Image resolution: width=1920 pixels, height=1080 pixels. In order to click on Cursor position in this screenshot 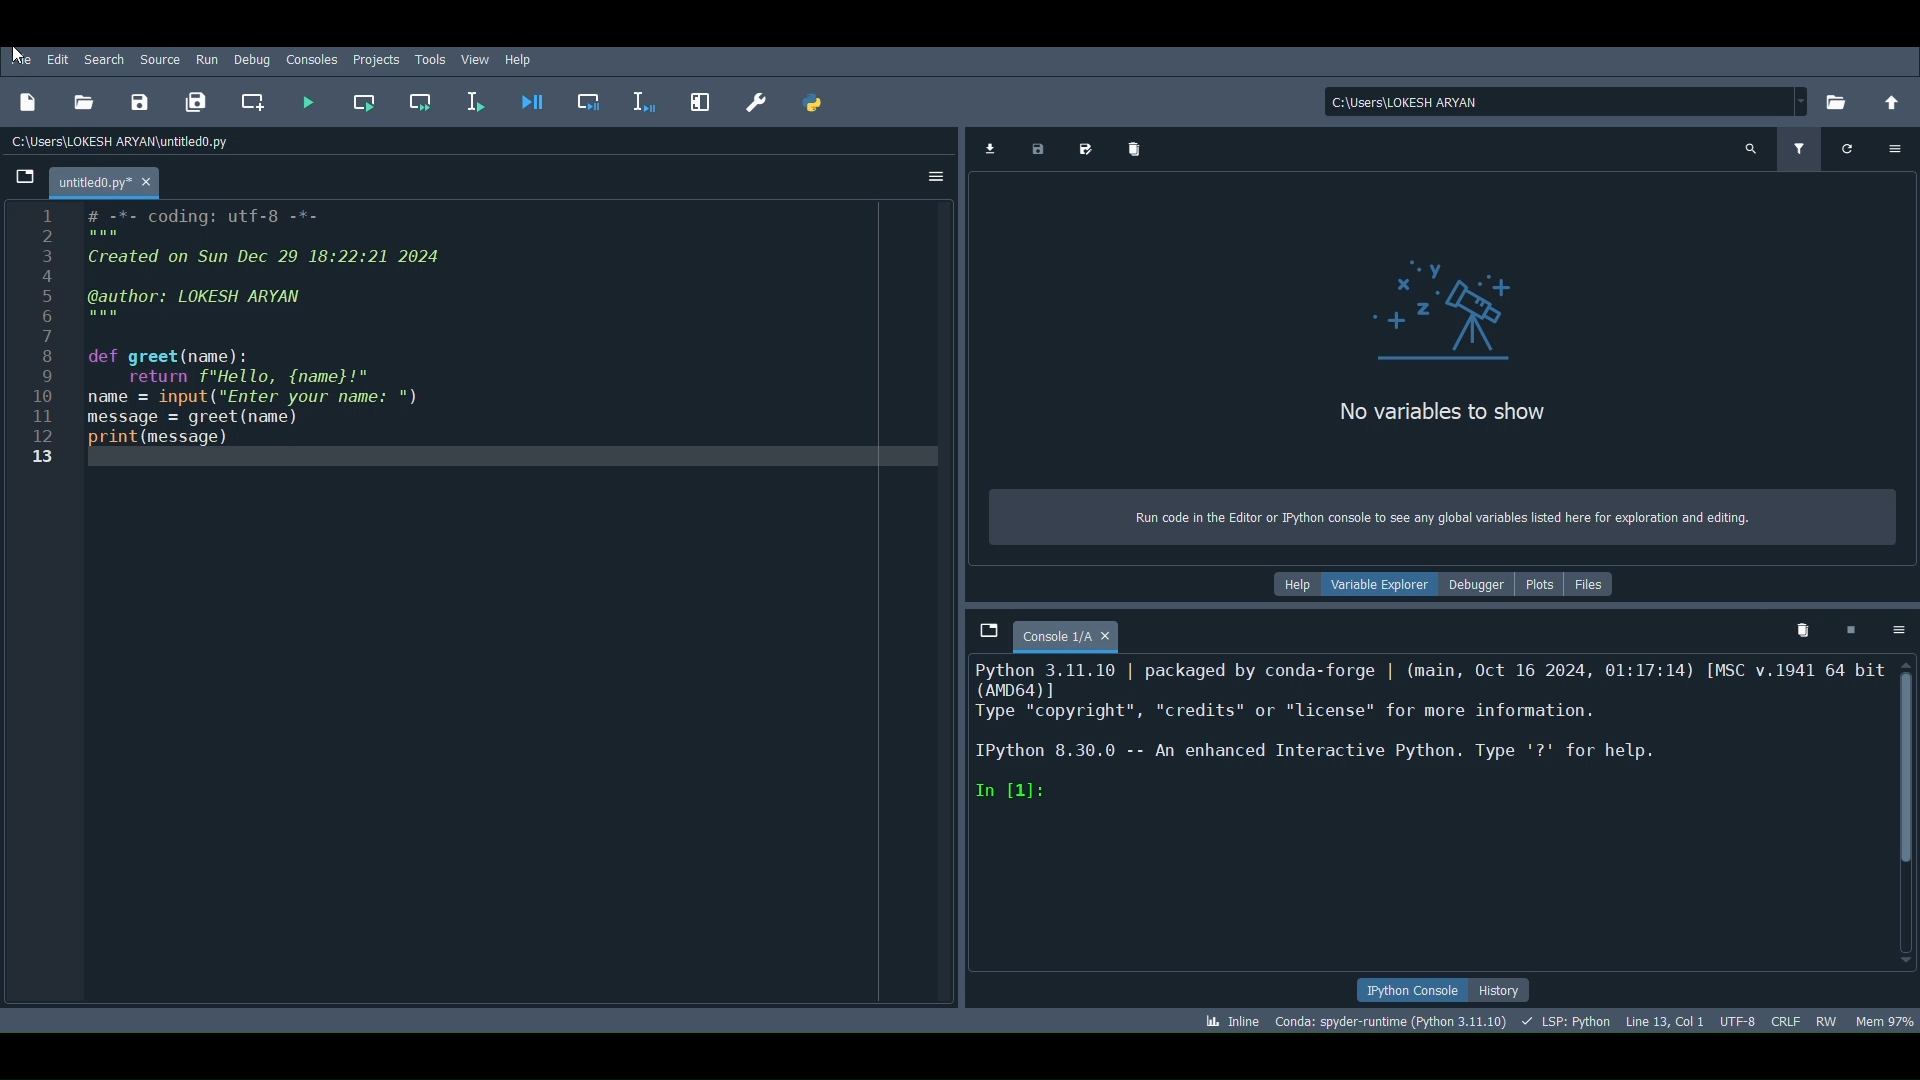, I will do `click(1667, 1021)`.